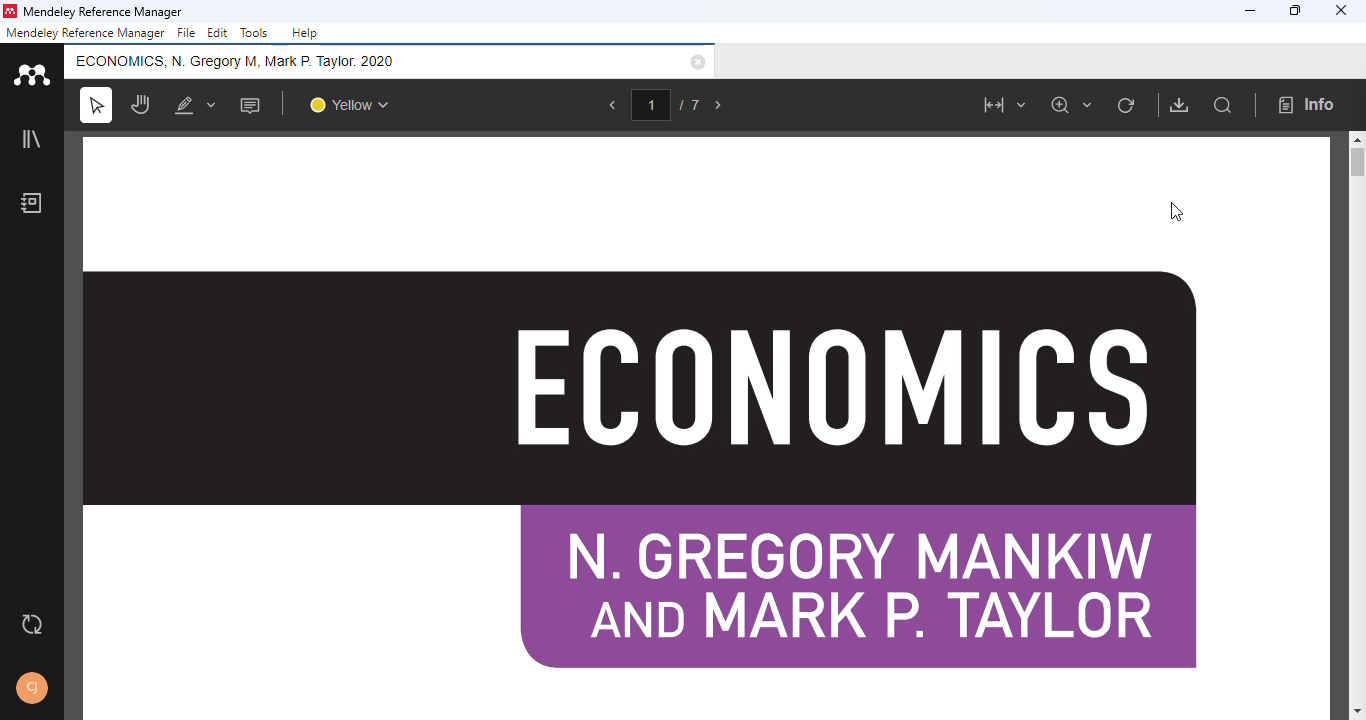  What do you see at coordinates (188, 33) in the screenshot?
I see `file` at bounding box center [188, 33].